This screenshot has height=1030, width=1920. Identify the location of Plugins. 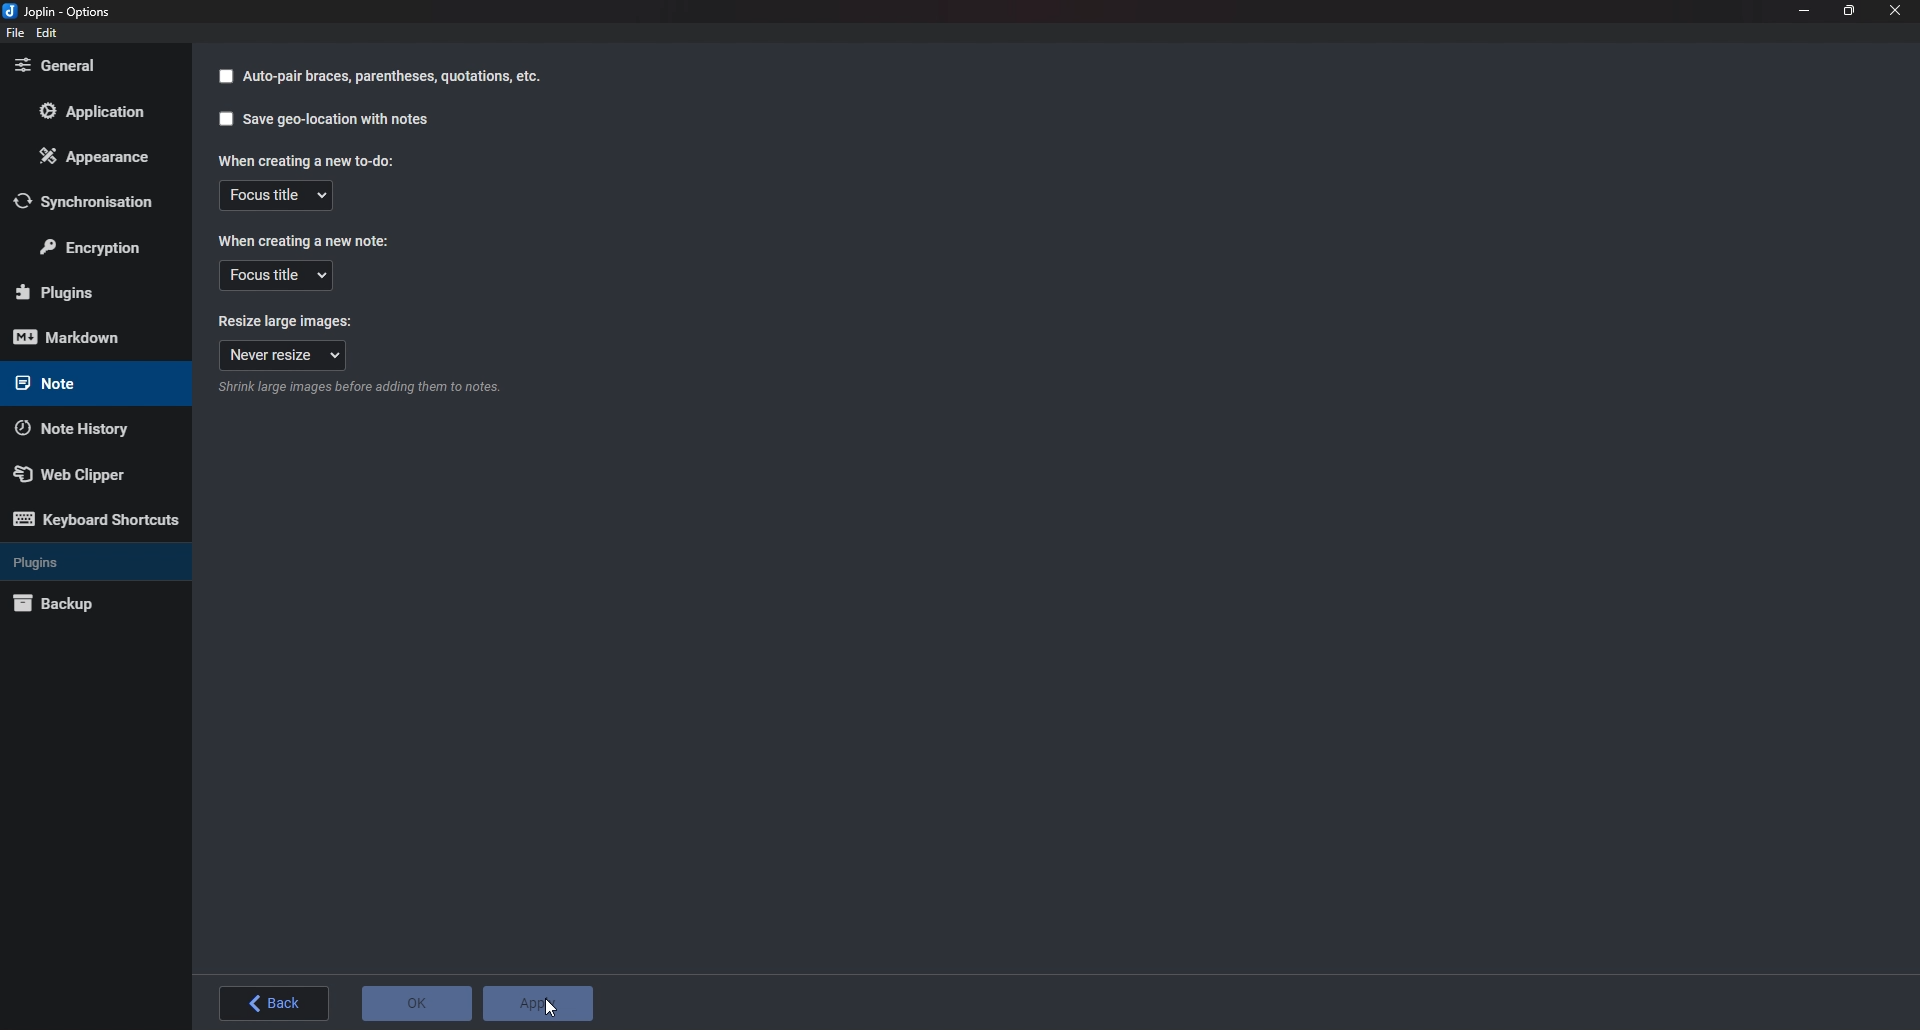
(90, 292).